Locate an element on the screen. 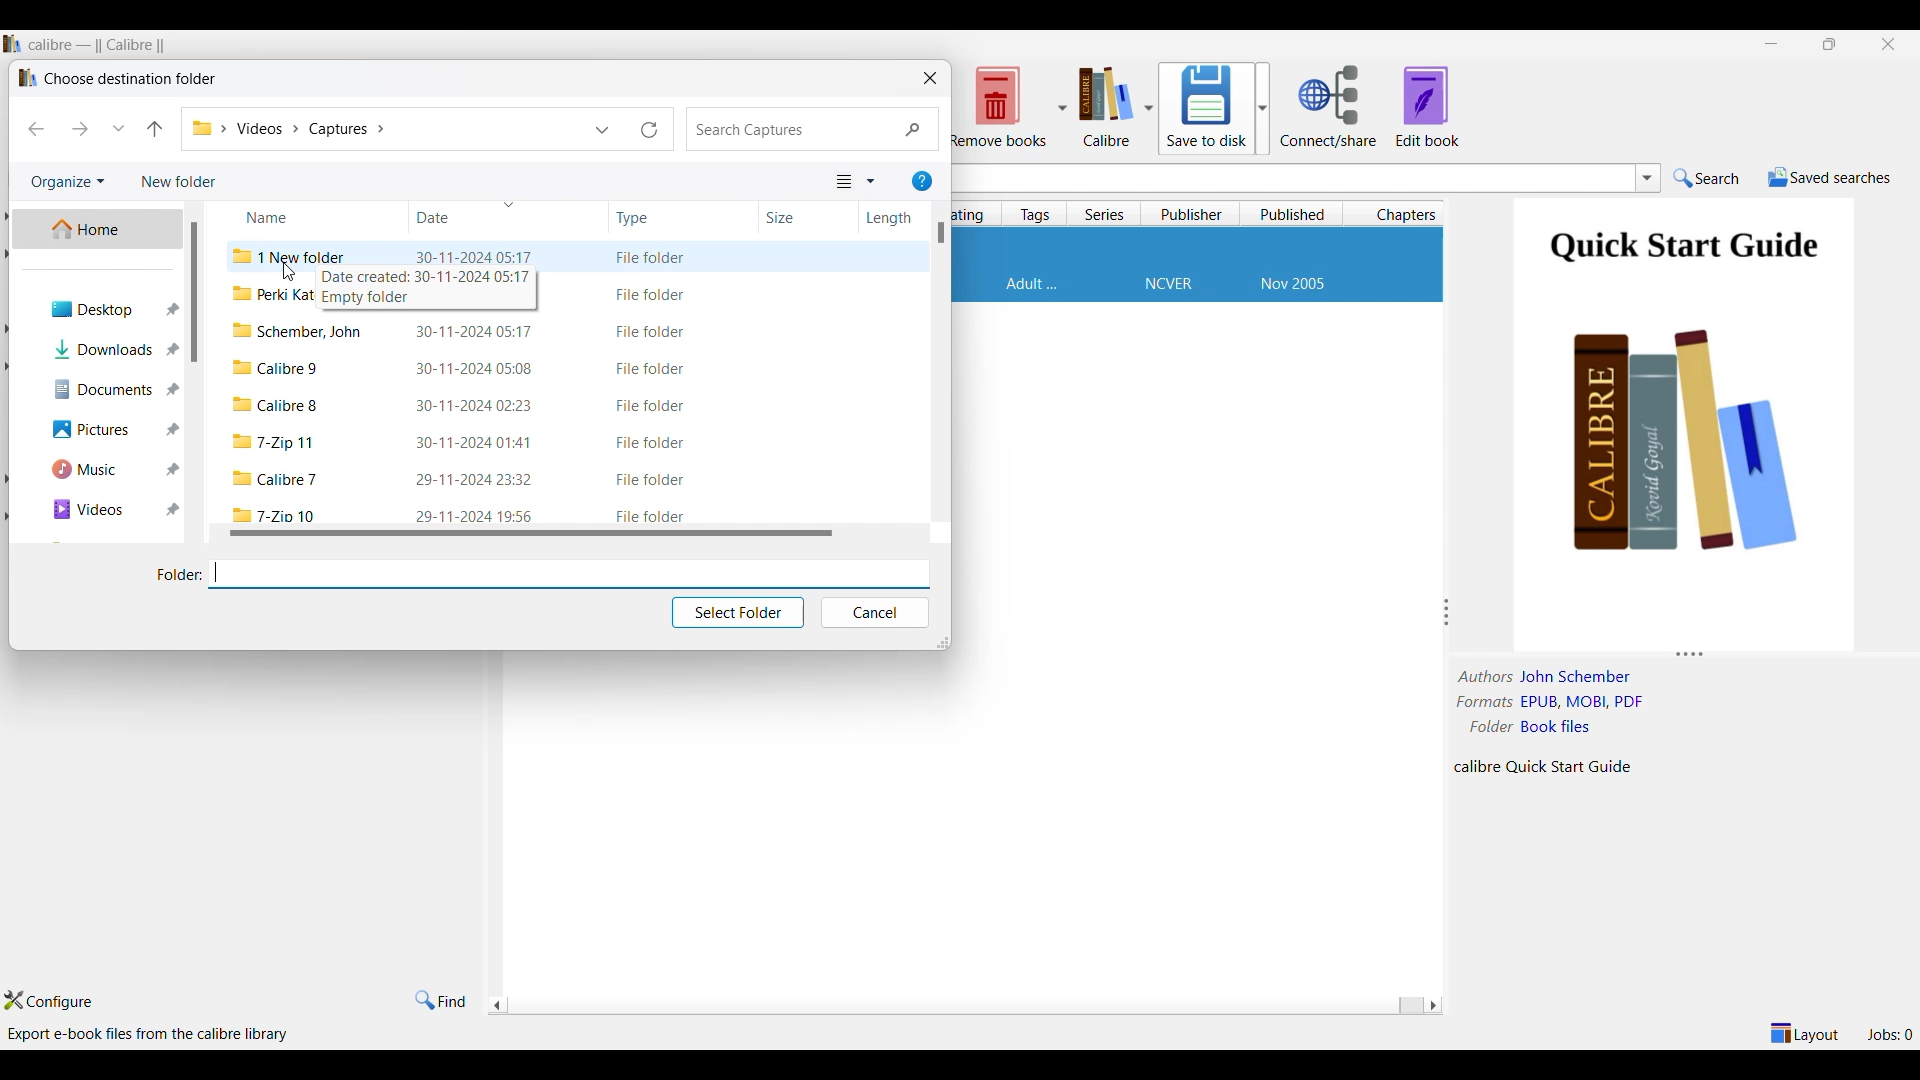  Pictures  is located at coordinates (105, 430).